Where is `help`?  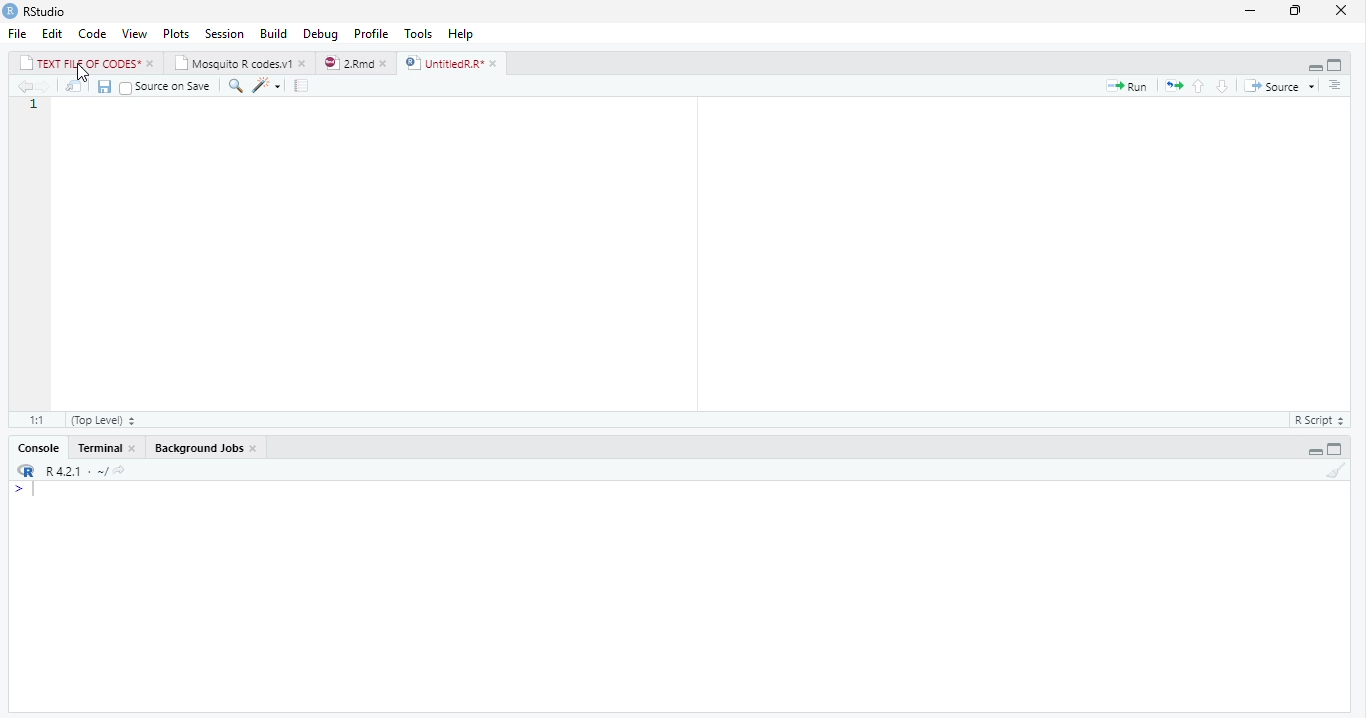 help is located at coordinates (461, 34).